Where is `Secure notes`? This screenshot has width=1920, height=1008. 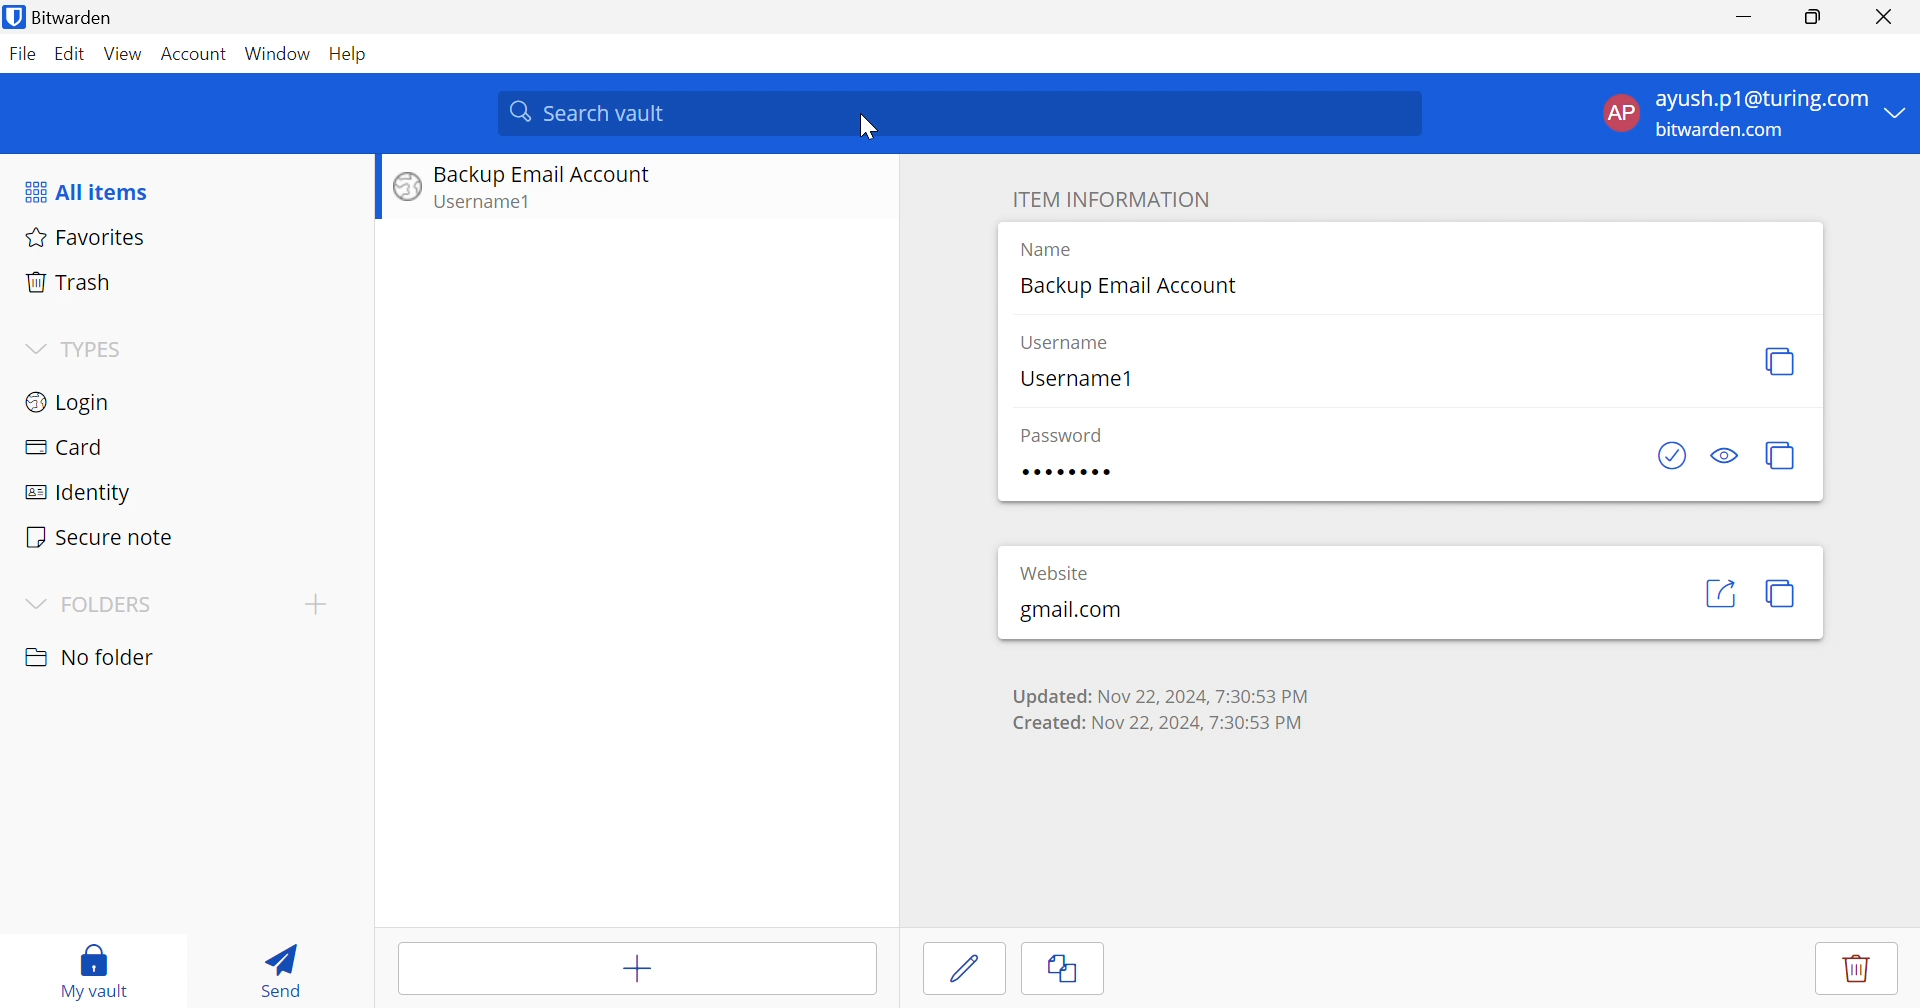
Secure notes is located at coordinates (102, 537).